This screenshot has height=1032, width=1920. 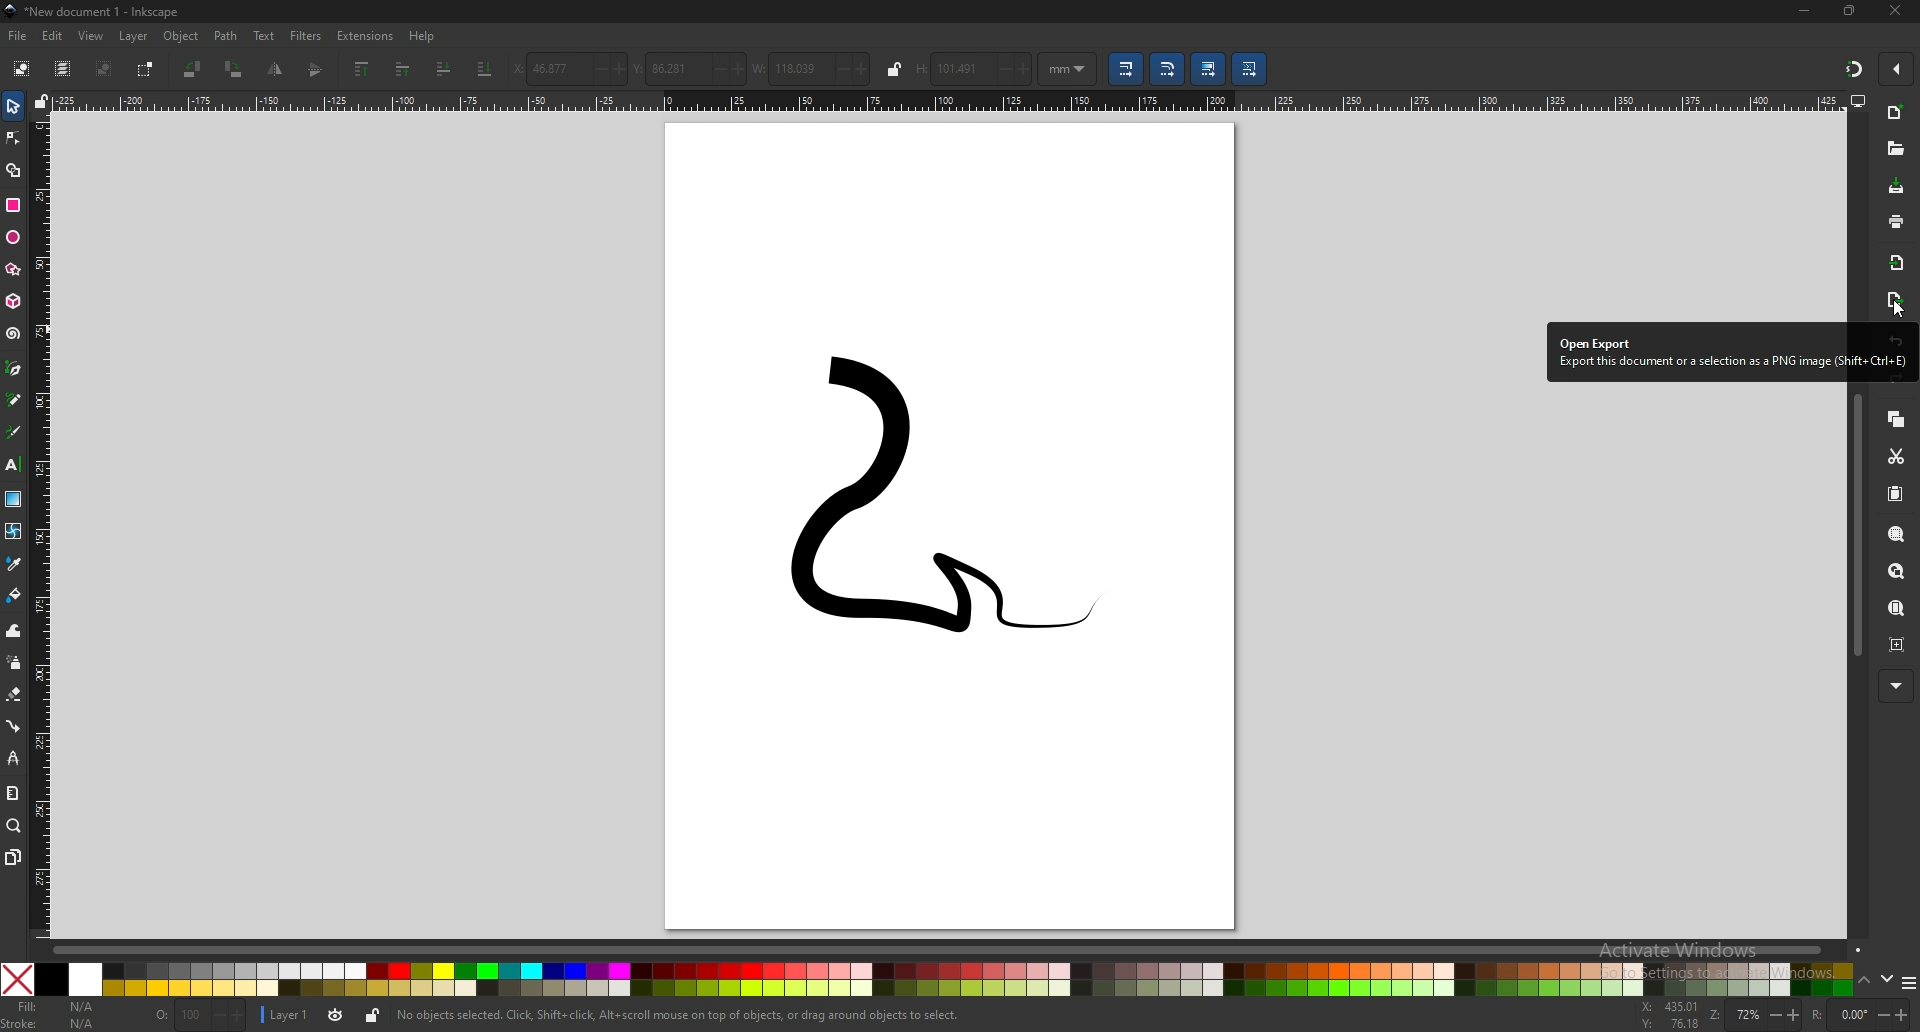 I want to click on vertical scale, so click(x=43, y=523).